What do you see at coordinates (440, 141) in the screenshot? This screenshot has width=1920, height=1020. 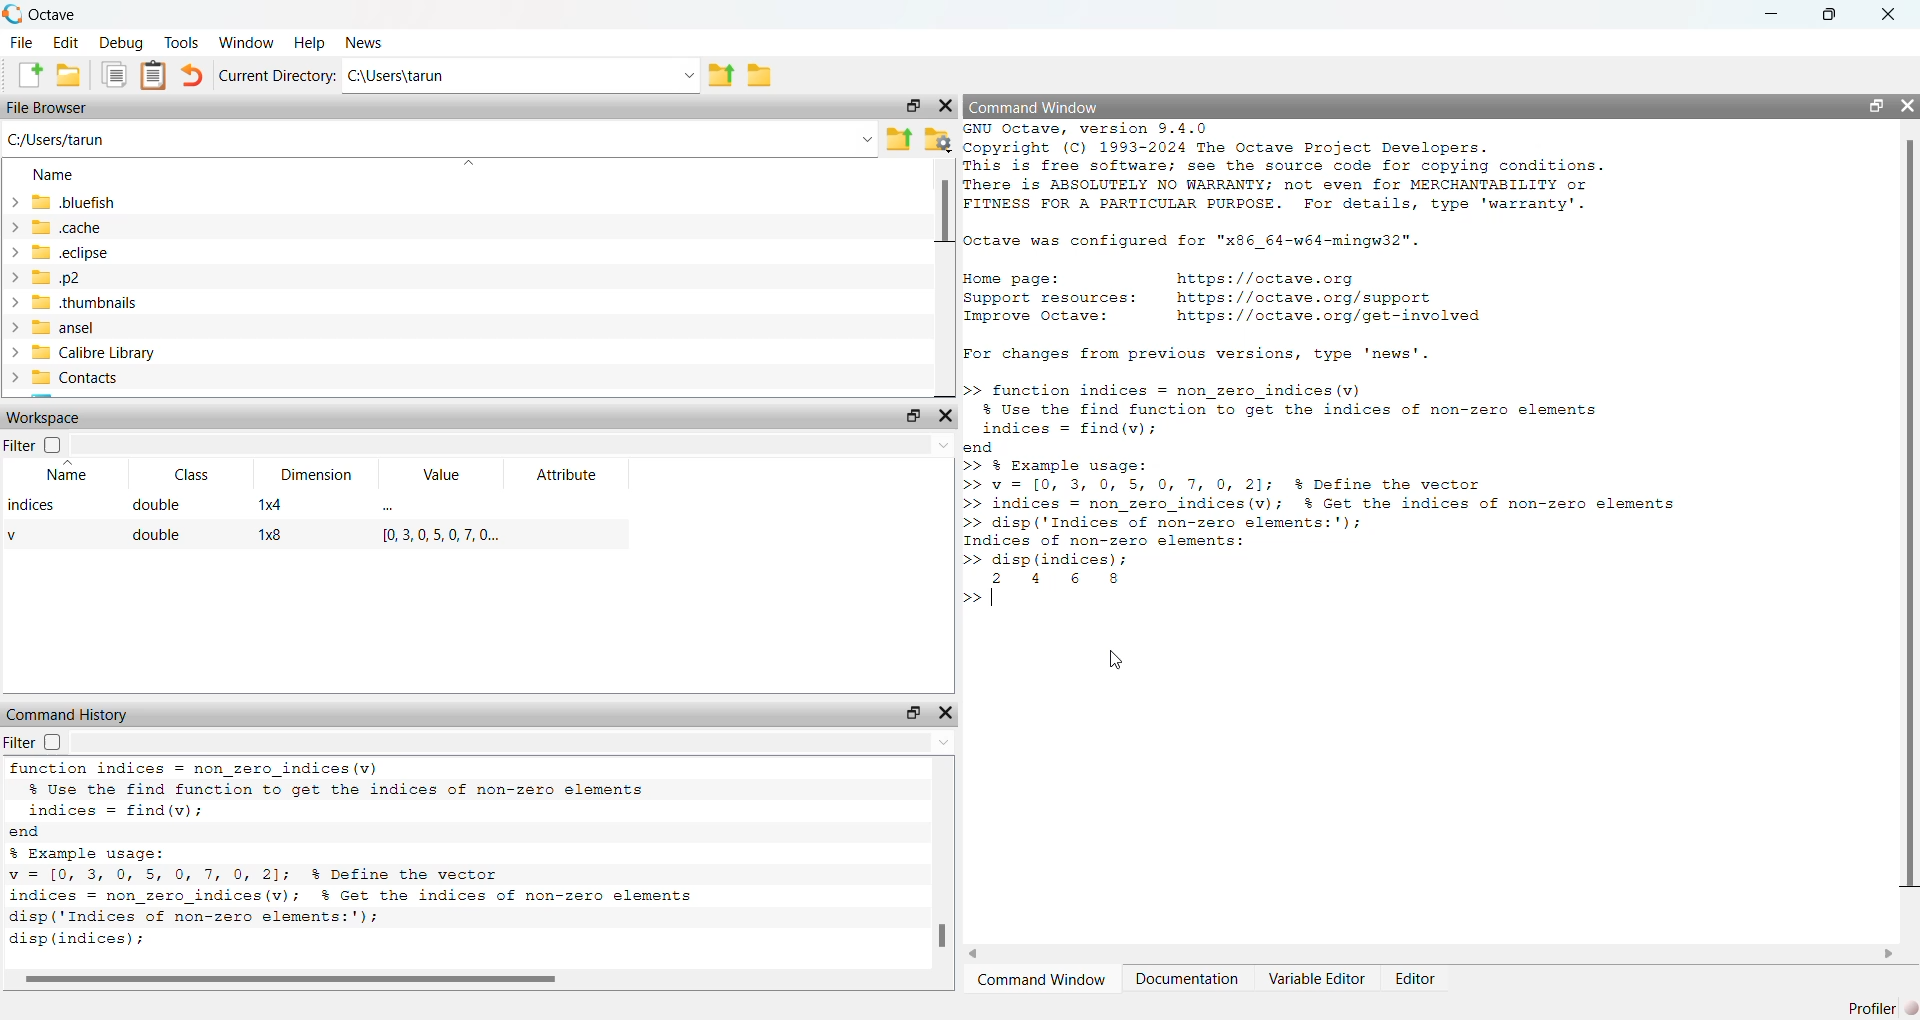 I see `C:/Users/tarun` at bounding box center [440, 141].